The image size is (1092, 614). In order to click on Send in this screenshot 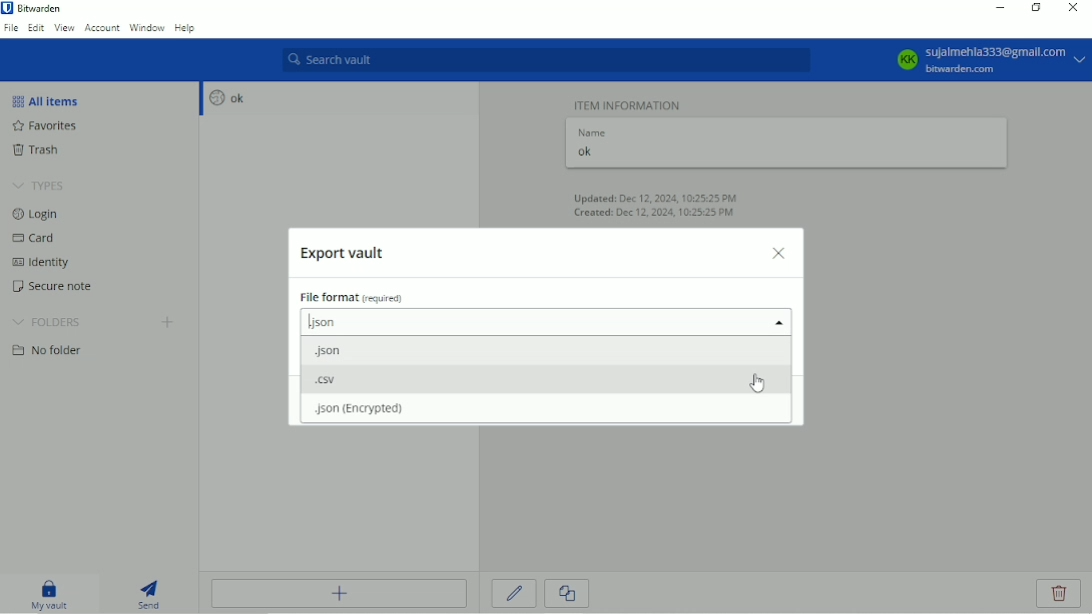, I will do `click(150, 592)`.